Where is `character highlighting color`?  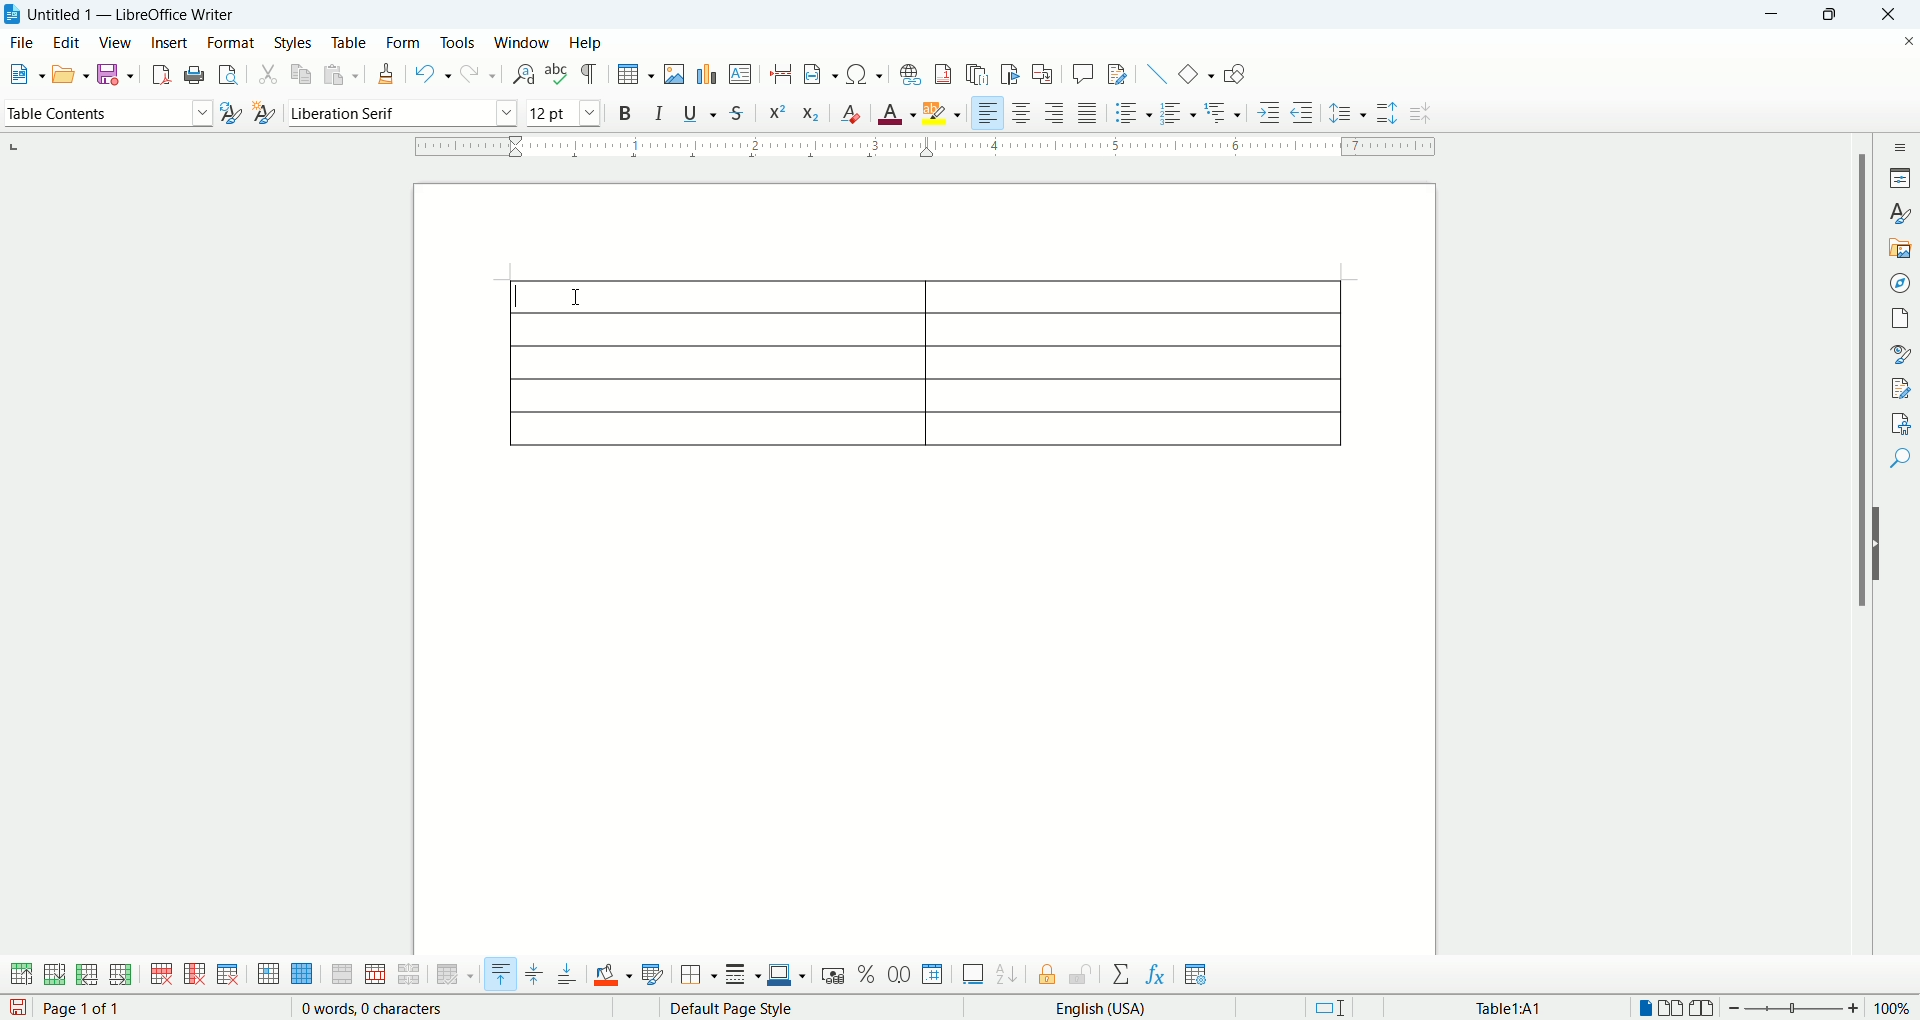 character highlighting color is located at coordinates (944, 113).